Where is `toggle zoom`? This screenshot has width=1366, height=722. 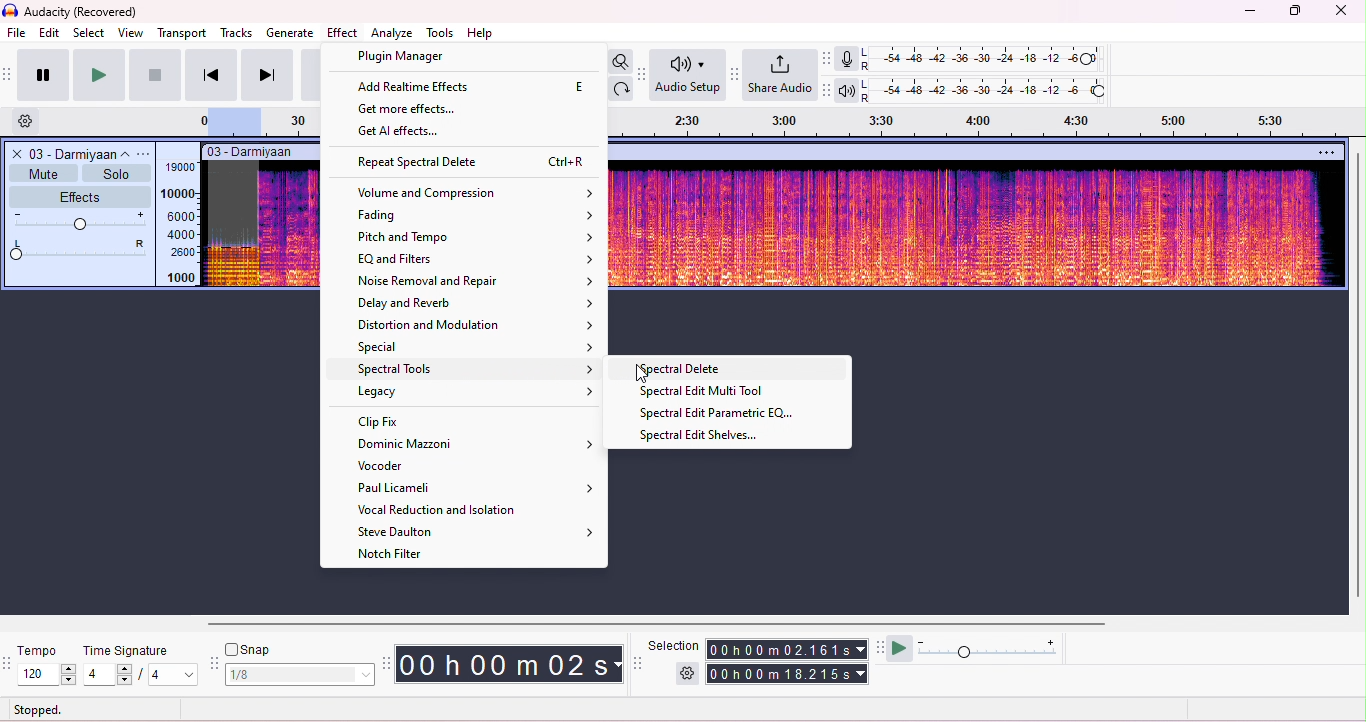 toggle zoom is located at coordinates (620, 61).